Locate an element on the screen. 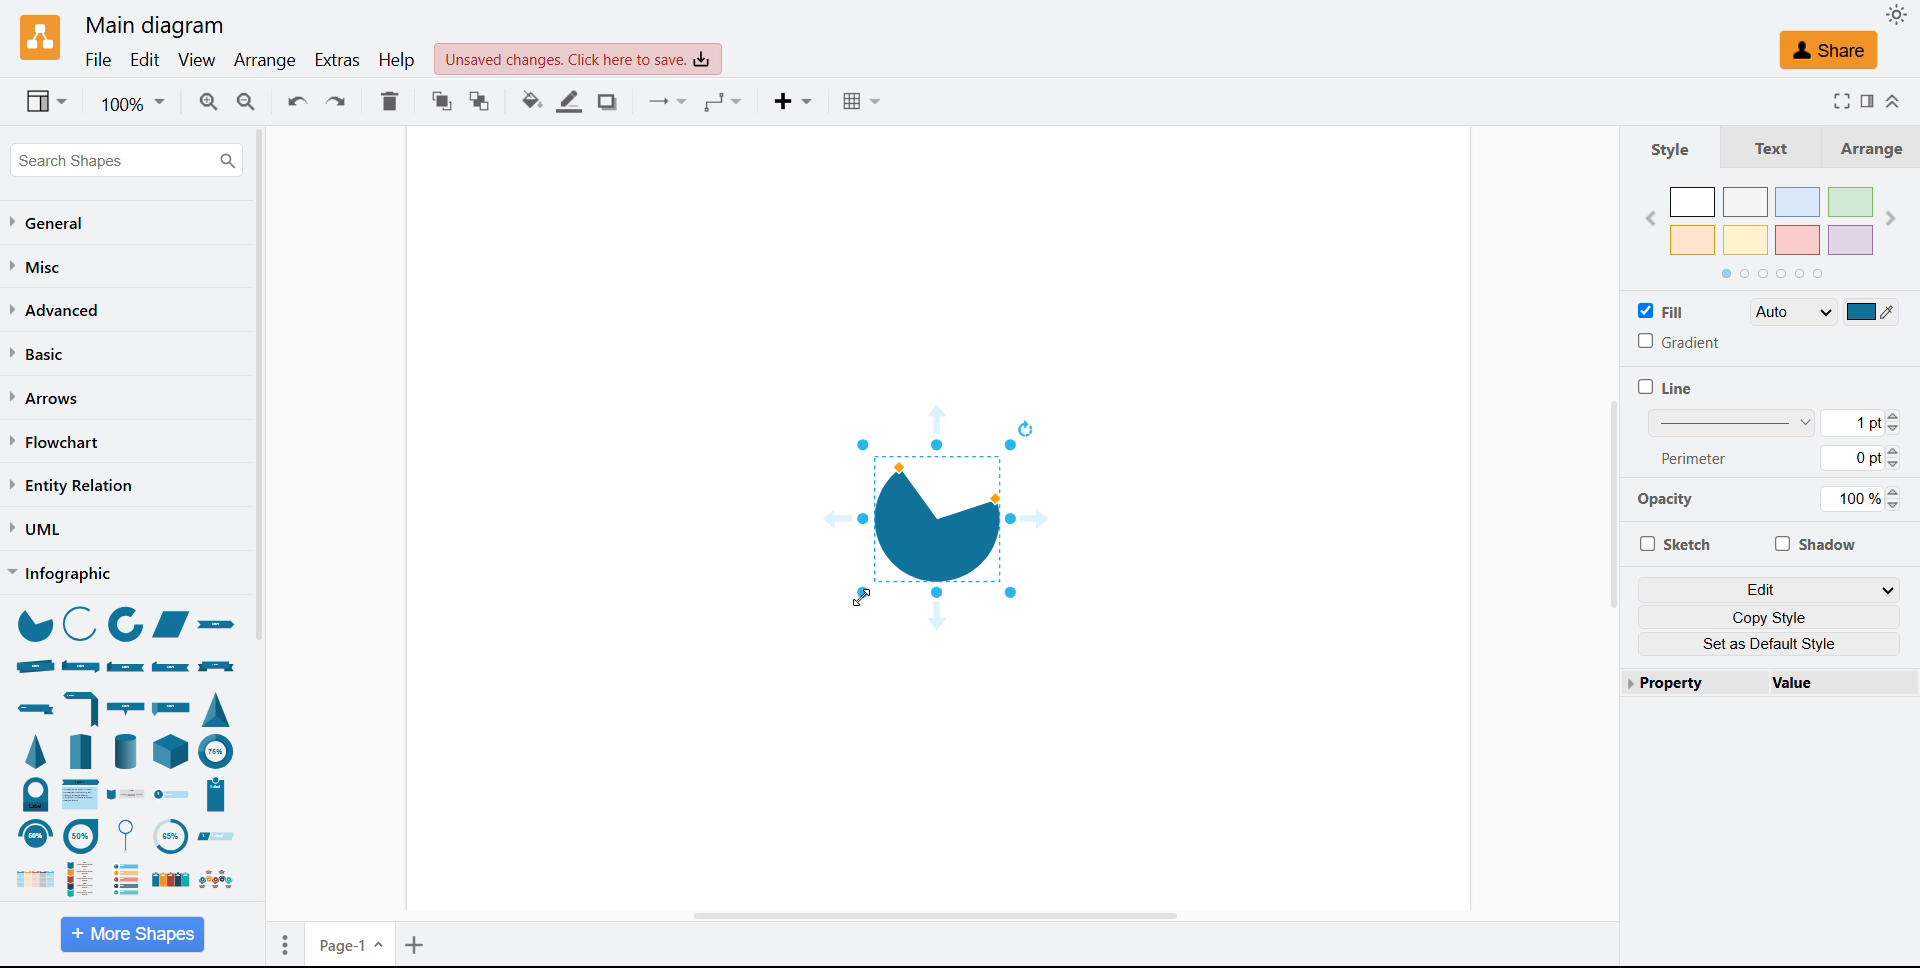  share  is located at coordinates (1828, 50).